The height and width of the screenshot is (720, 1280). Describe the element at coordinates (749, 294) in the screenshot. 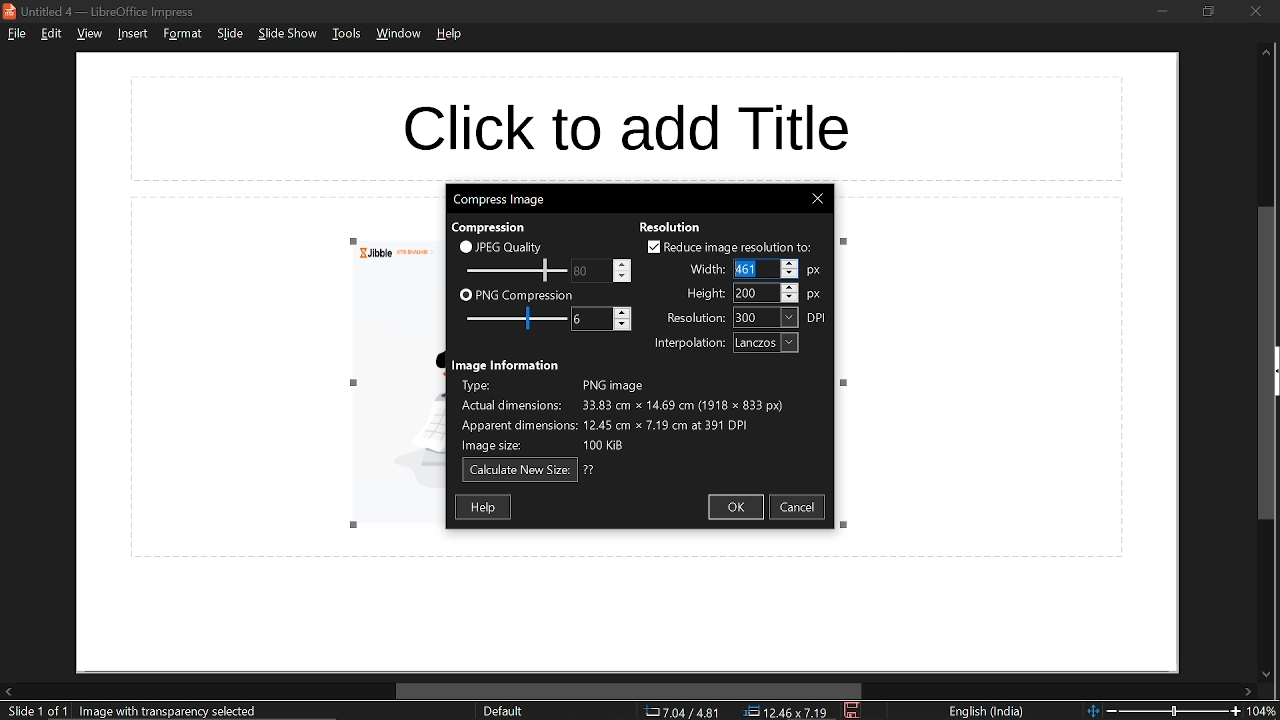

I see `height` at that location.